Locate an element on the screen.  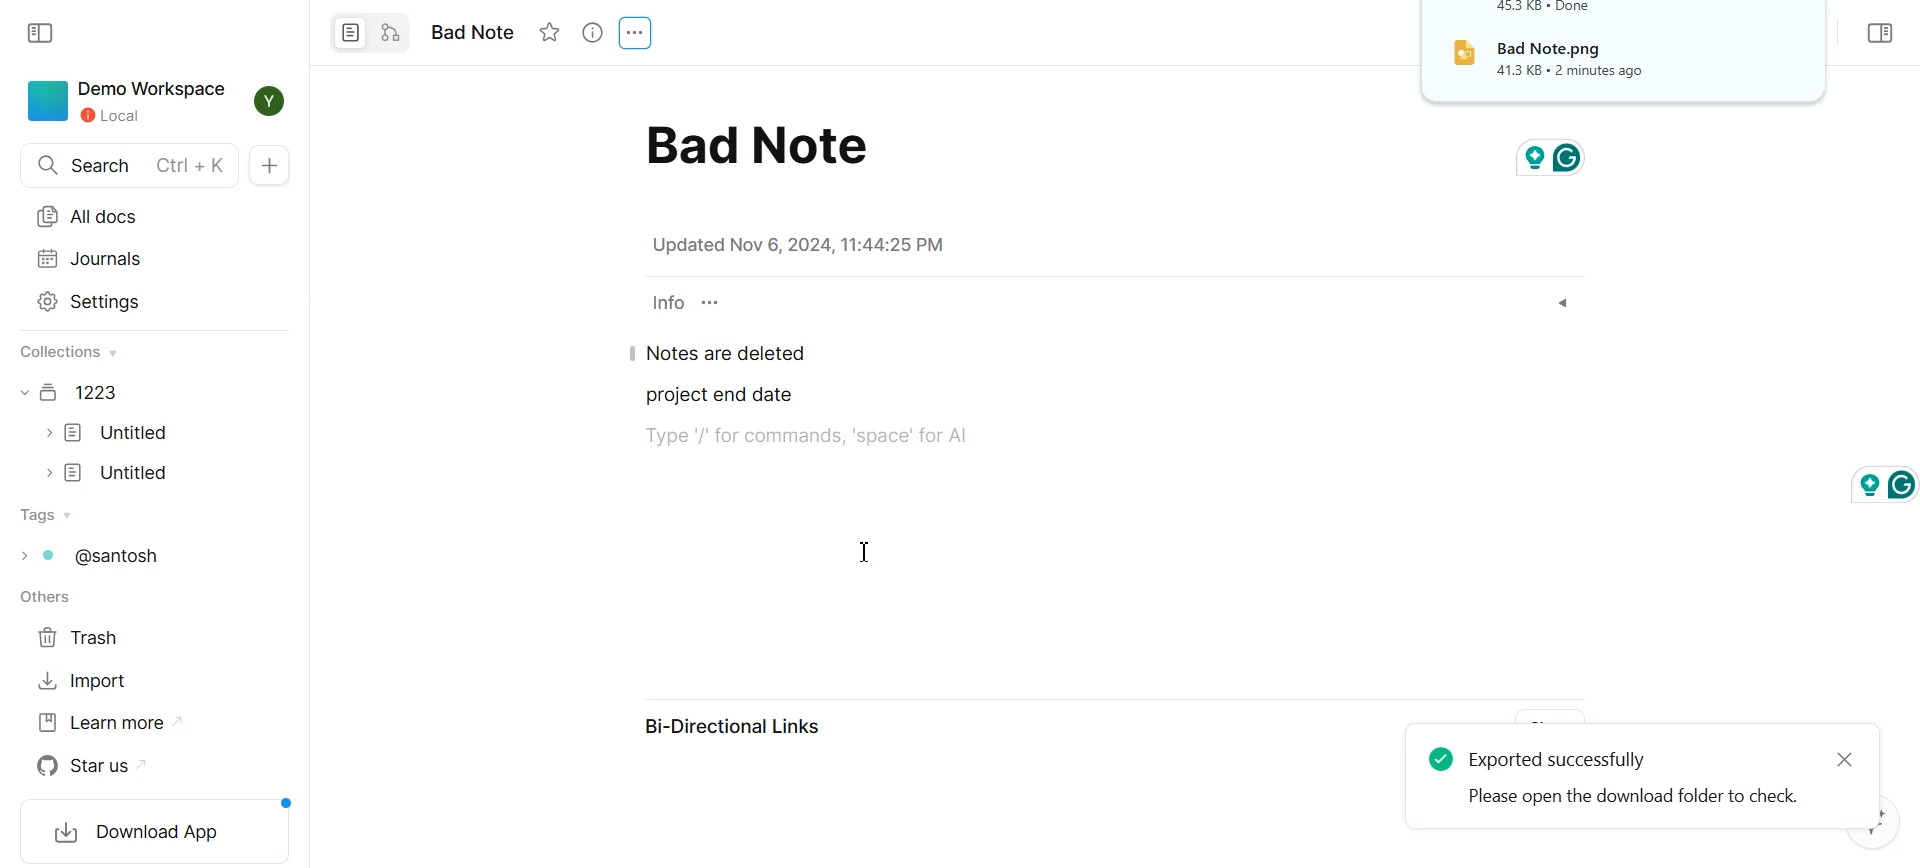
Notes are deleted is located at coordinates (725, 355).